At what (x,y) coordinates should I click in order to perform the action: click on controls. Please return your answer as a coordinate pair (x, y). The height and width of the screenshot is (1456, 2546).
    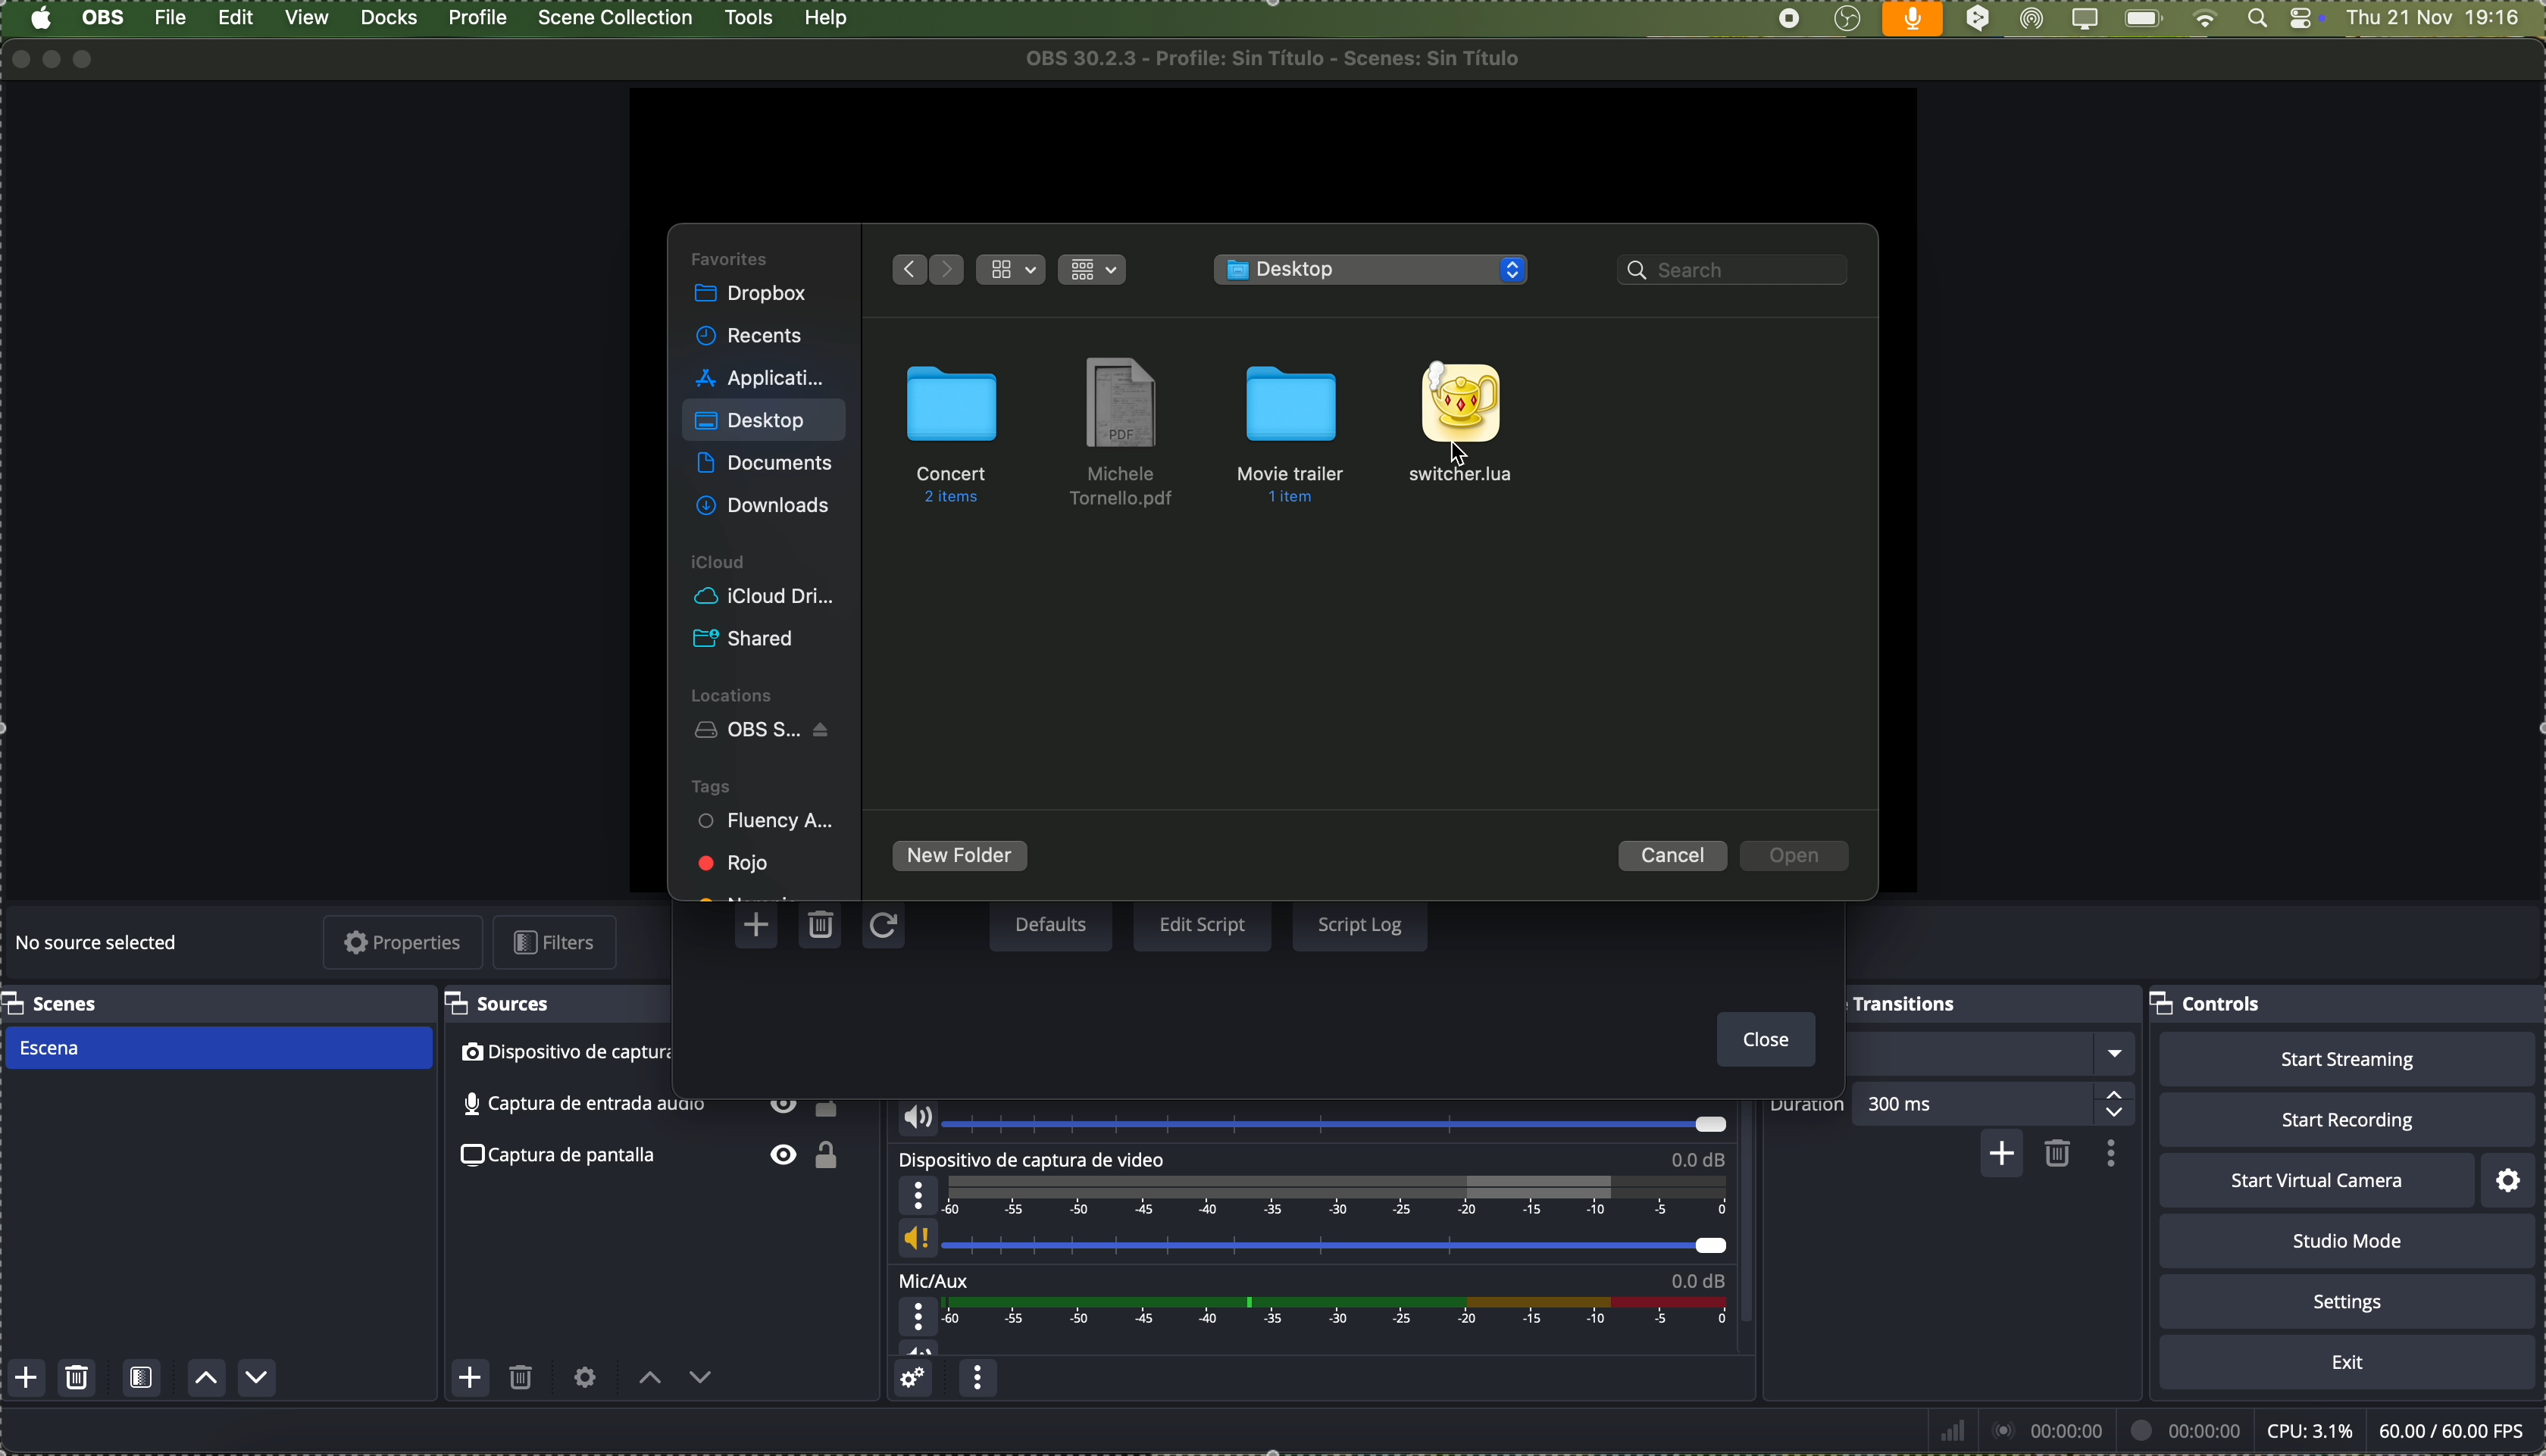
    Looking at the image, I should click on (2210, 1006).